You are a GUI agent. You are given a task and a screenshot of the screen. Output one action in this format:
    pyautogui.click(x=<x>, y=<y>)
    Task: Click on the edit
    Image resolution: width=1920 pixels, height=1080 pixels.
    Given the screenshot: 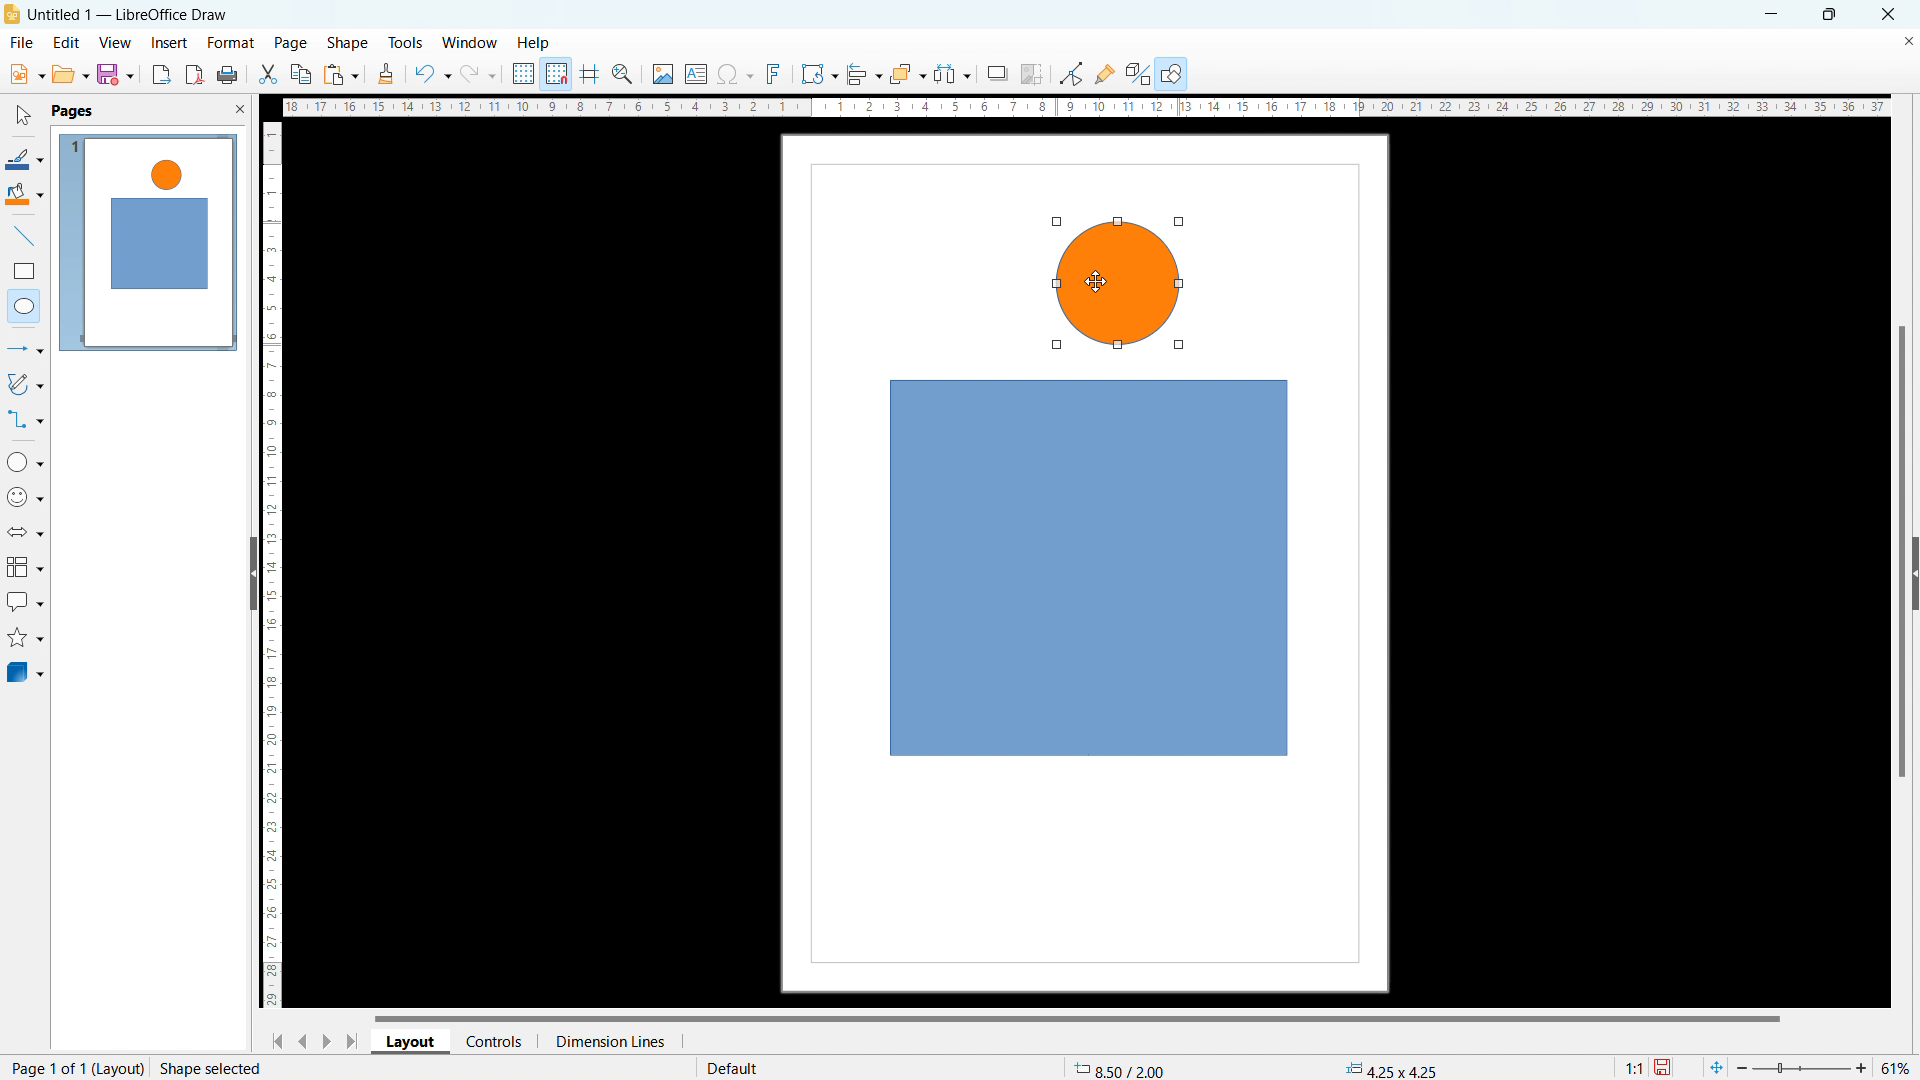 What is the action you would take?
    pyautogui.click(x=67, y=41)
    